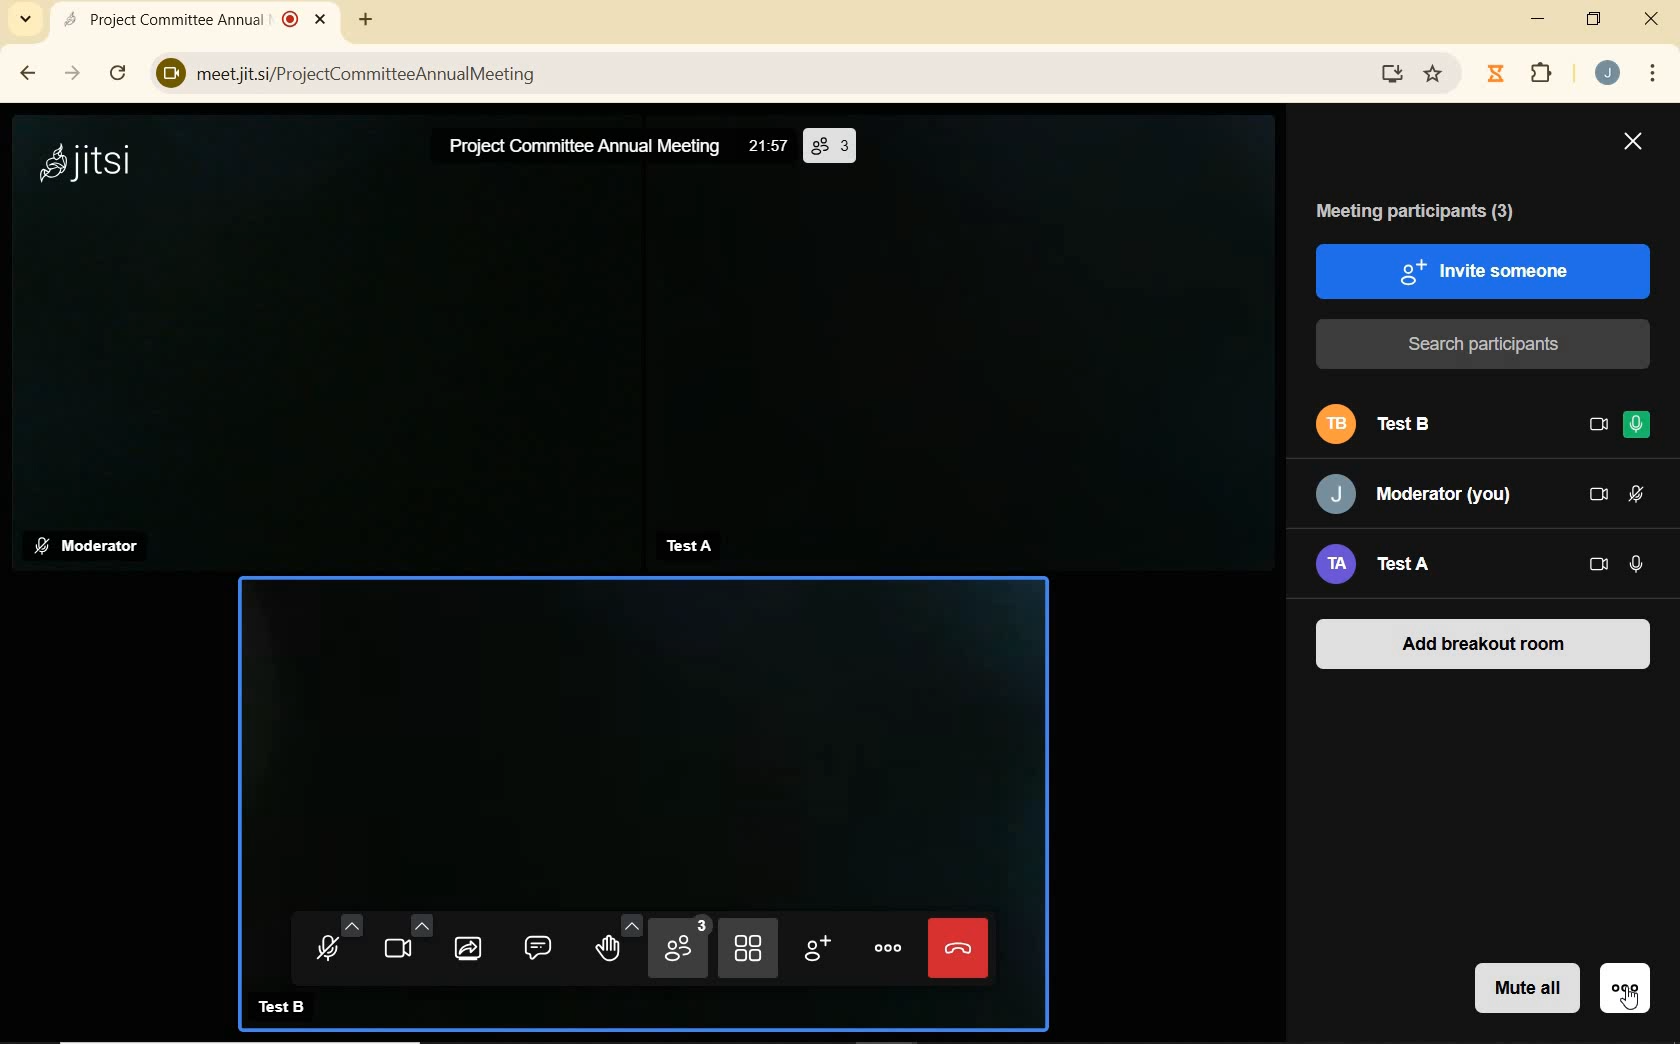 The image size is (1680, 1044). Describe the element at coordinates (401, 945) in the screenshot. I see `CAMERA` at that location.